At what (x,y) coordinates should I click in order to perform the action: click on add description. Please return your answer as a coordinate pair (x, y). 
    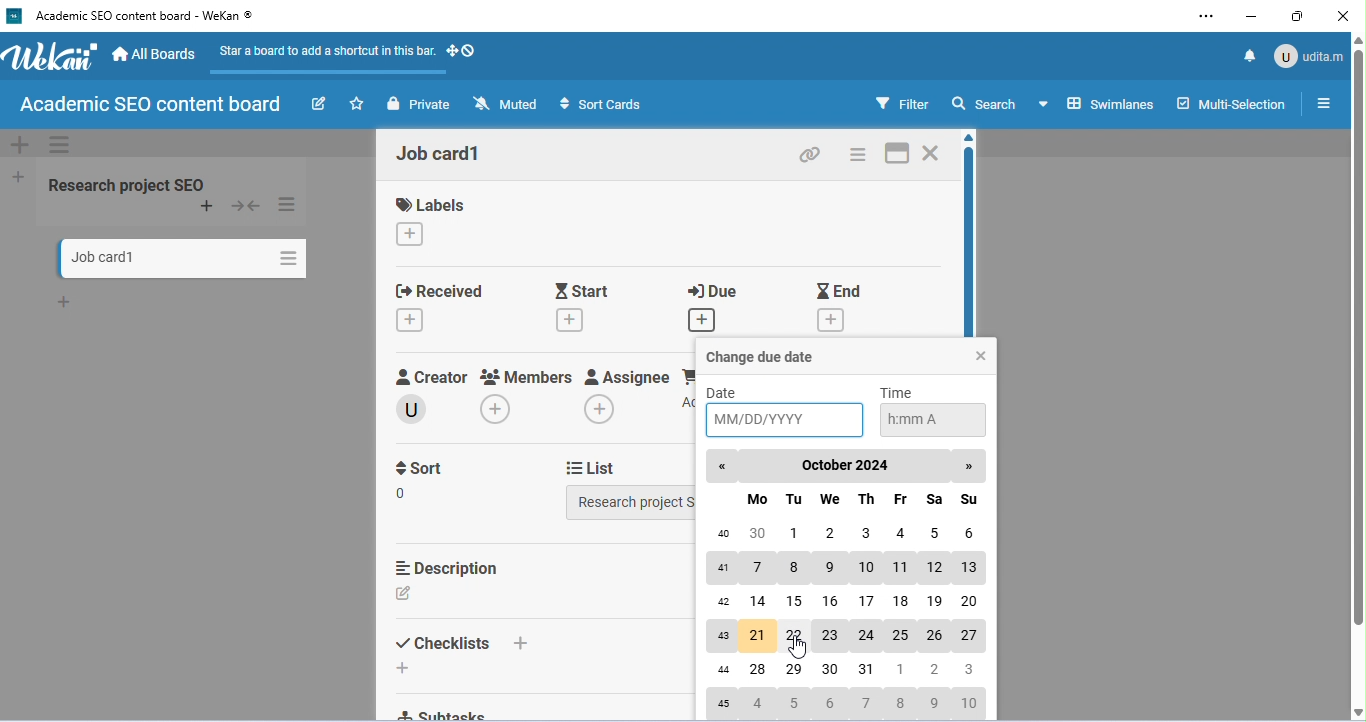
    Looking at the image, I should click on (405, 595).